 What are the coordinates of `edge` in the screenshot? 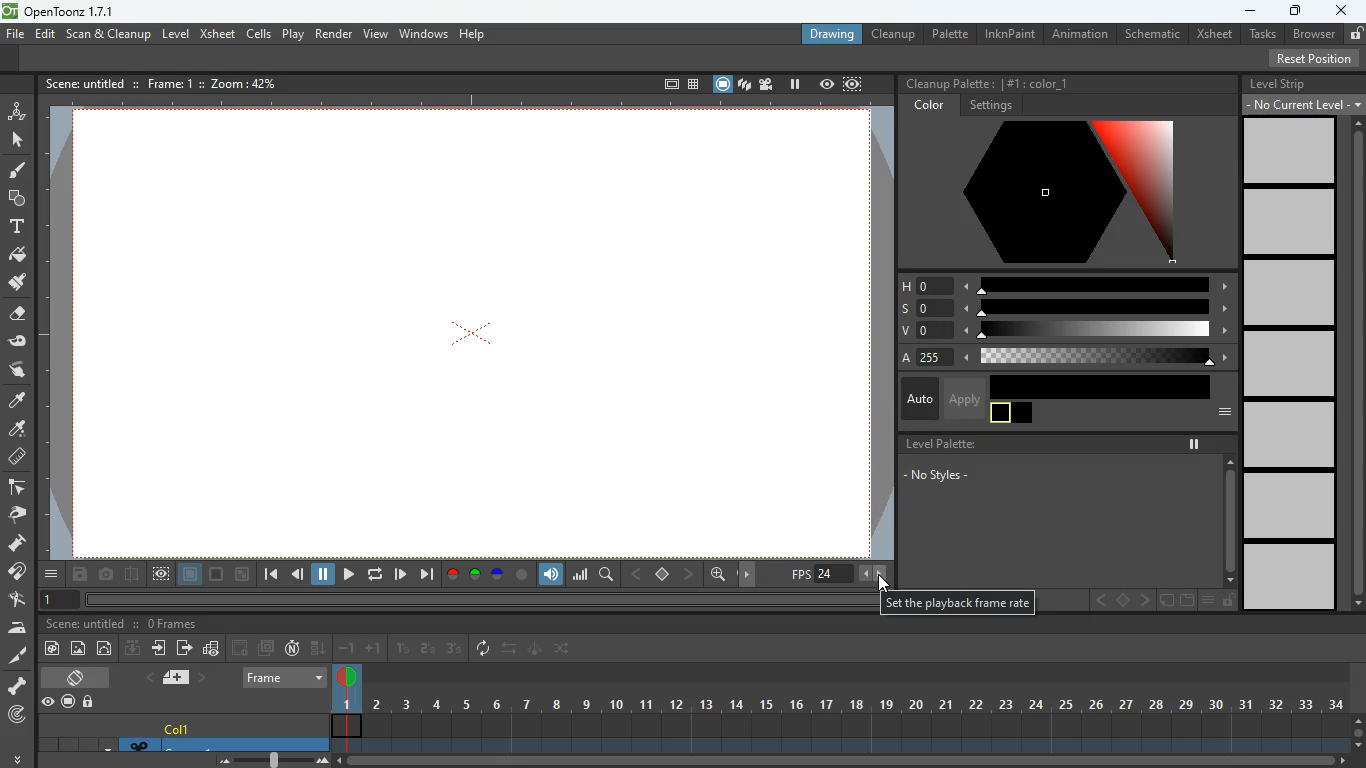 It's located at (15, 489).